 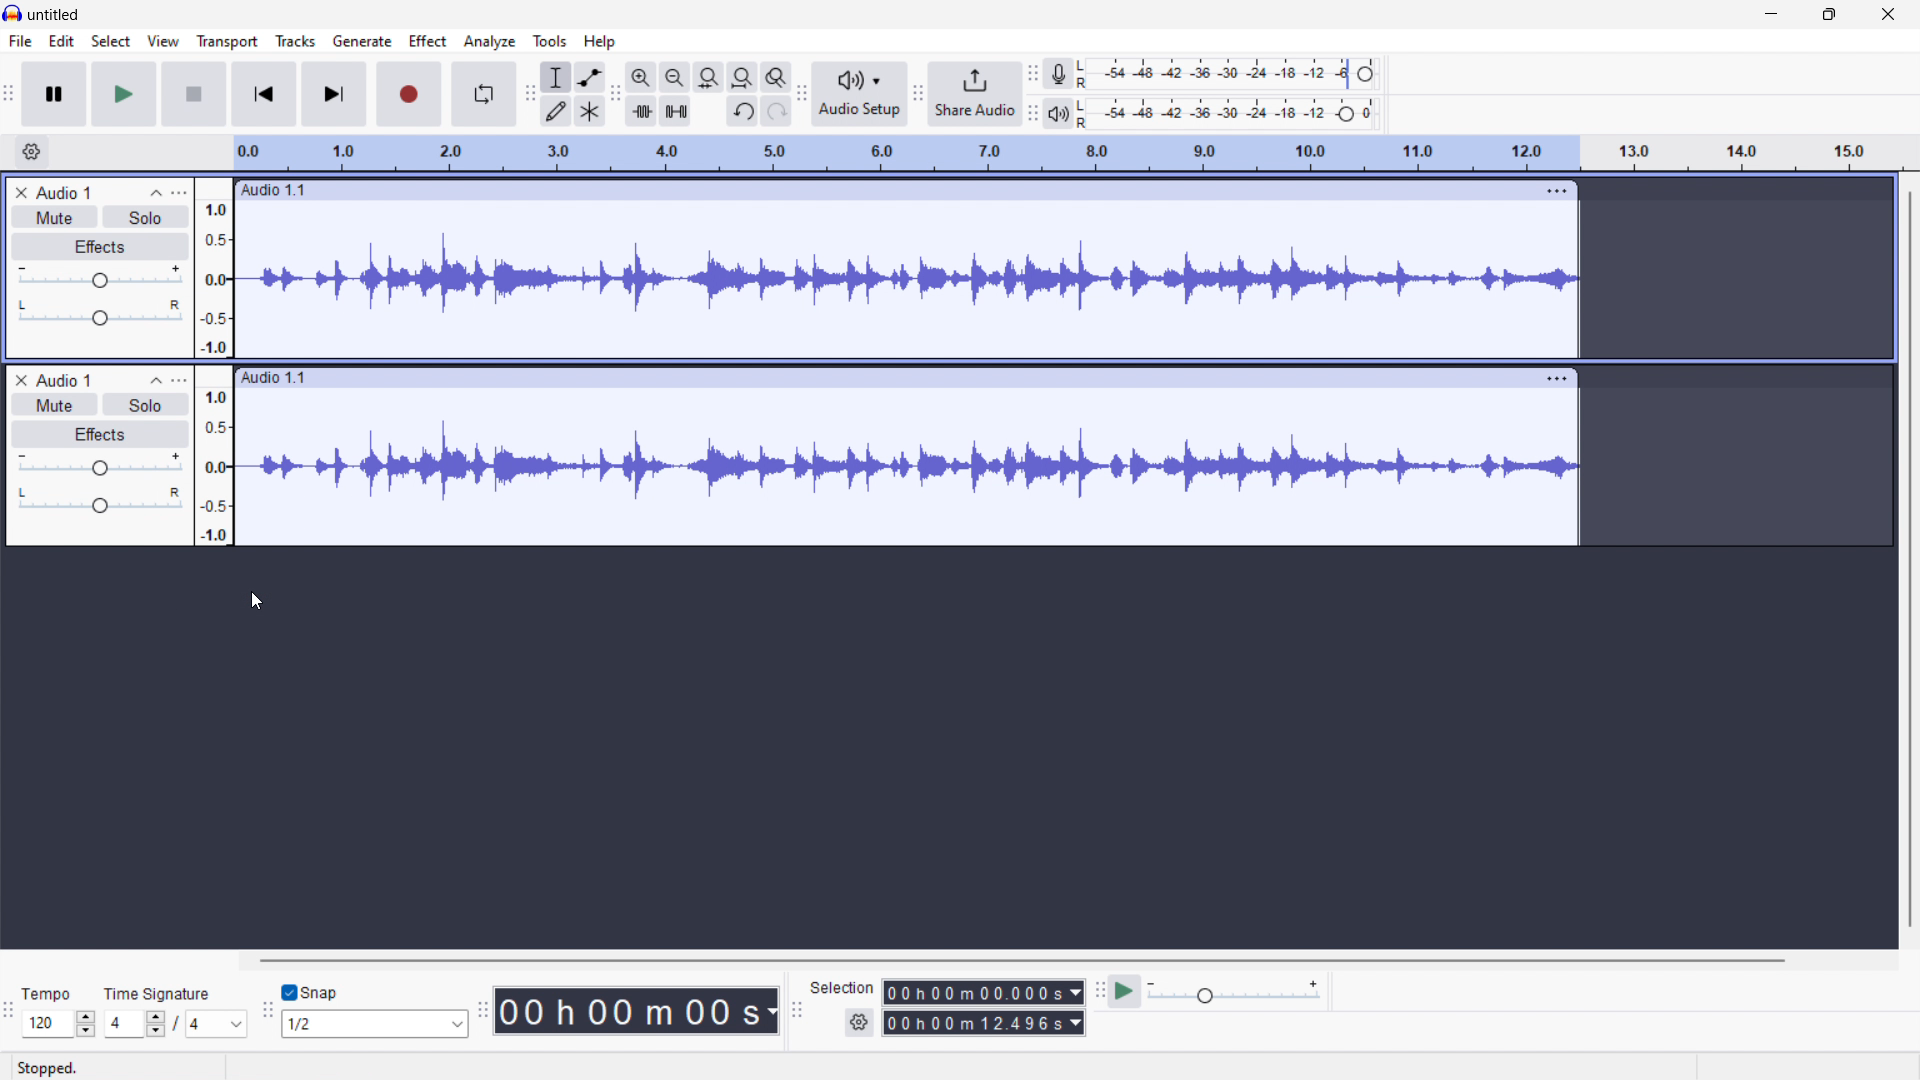 What do you see at coordinates (52, 15) in the screenshot?
I see `Untitled` at bounding box center [52, 15].